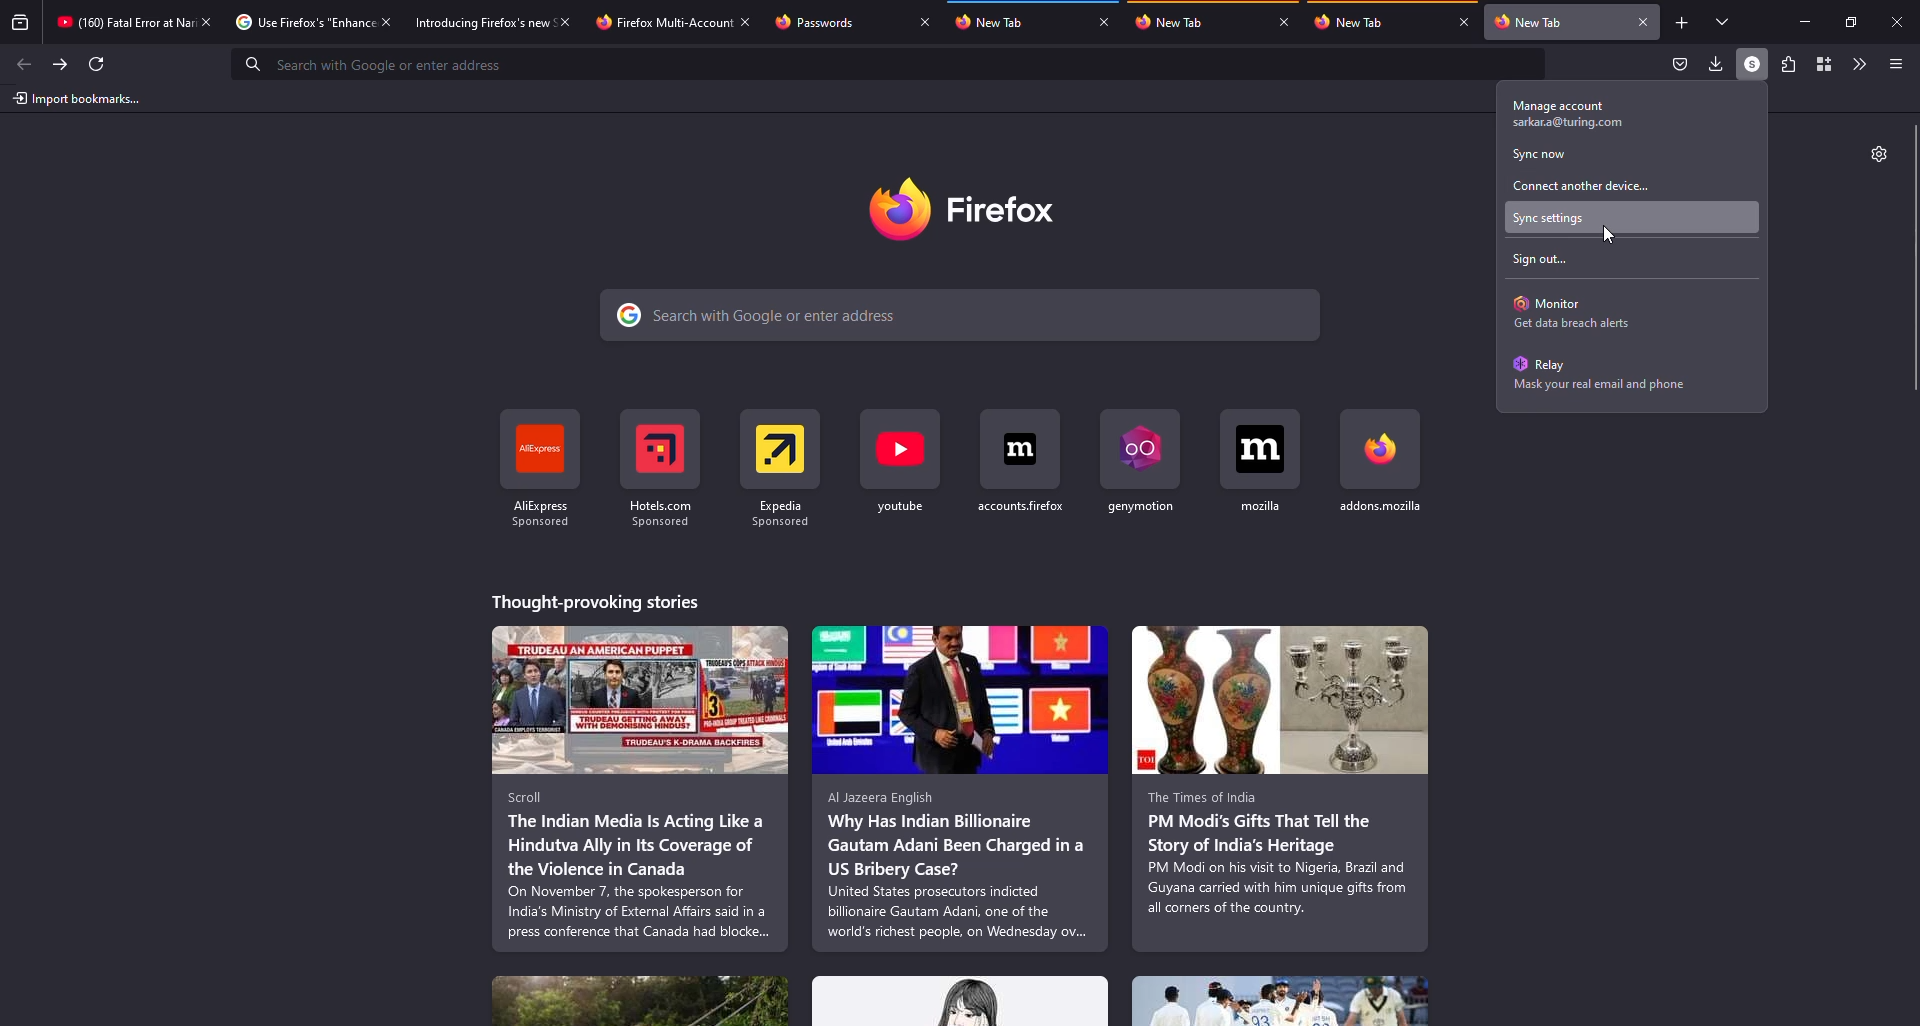 This screenshot has width=1920, height=1026. Describe the element at coordinates (654, 23) in the screenshot. I see `tab` at that location.